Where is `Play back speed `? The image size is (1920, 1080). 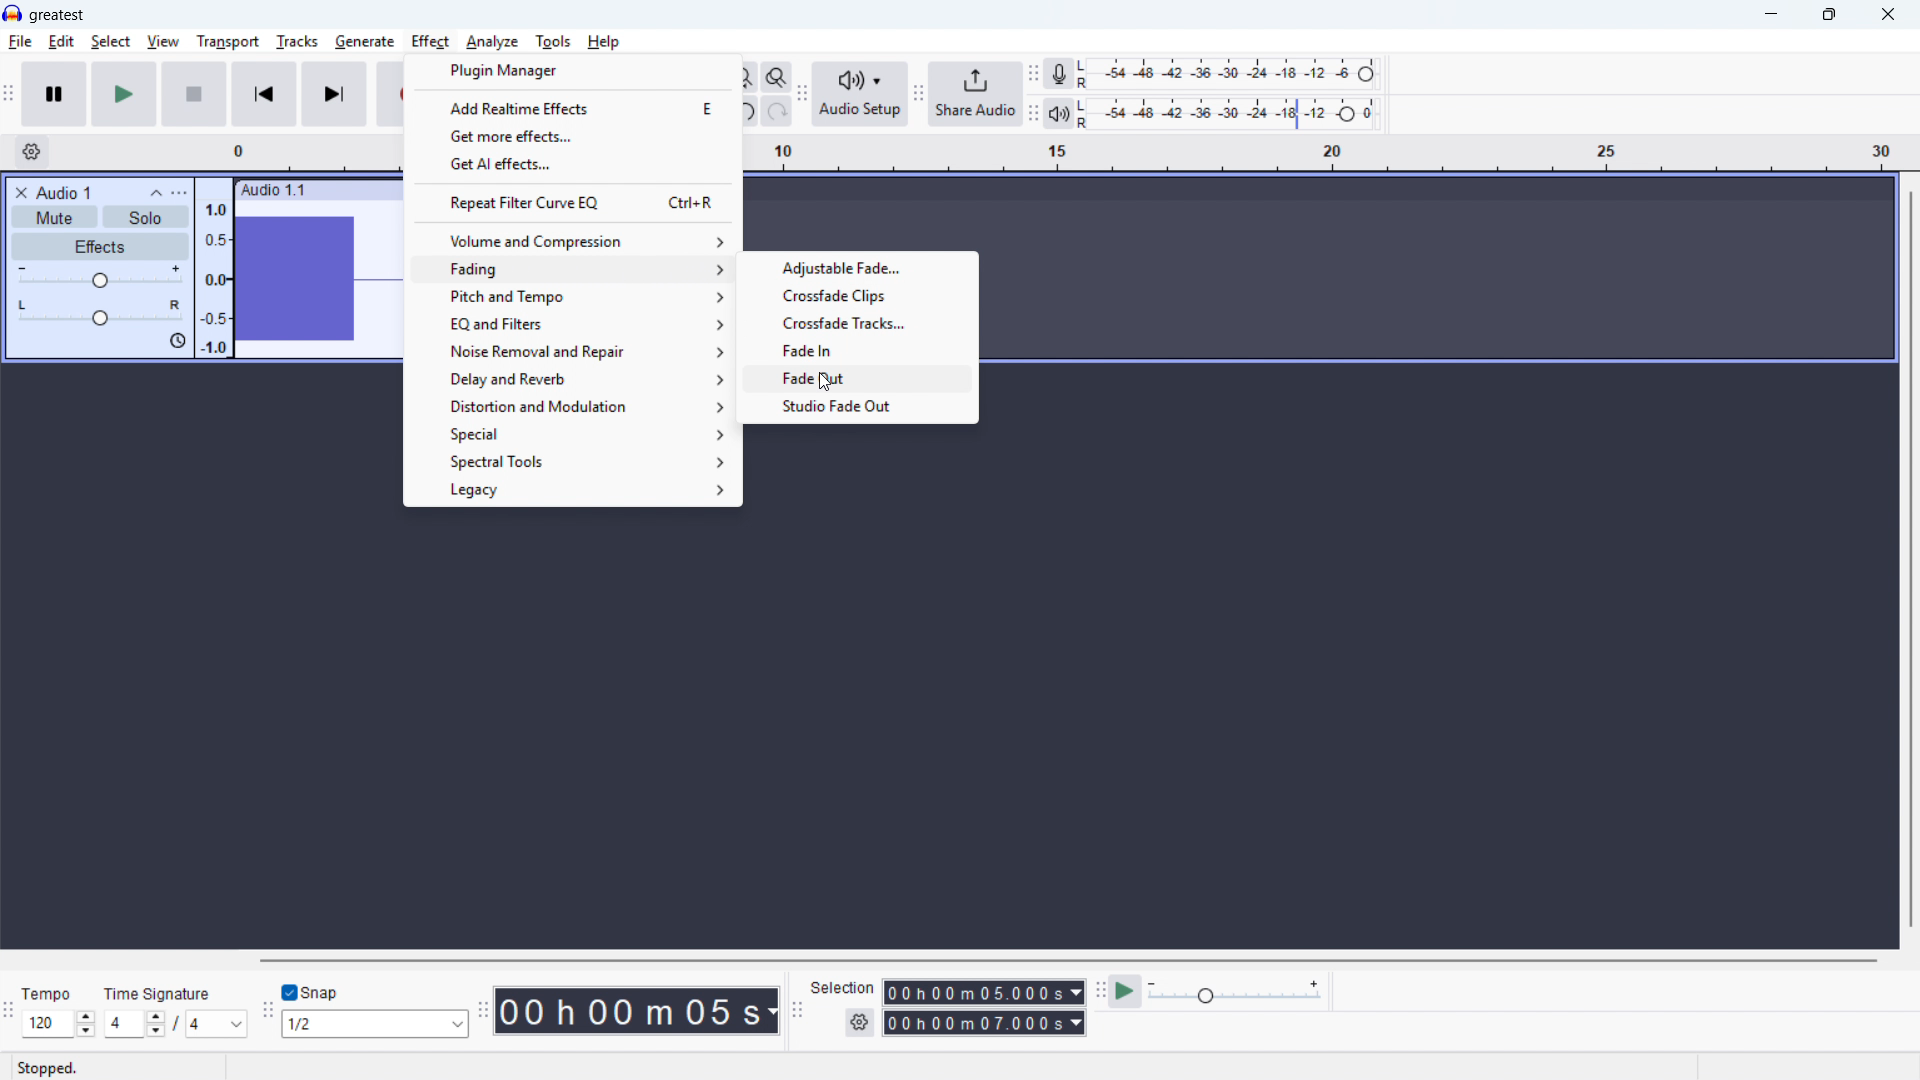
Play back speed  is located at coordinates (1238, 992).